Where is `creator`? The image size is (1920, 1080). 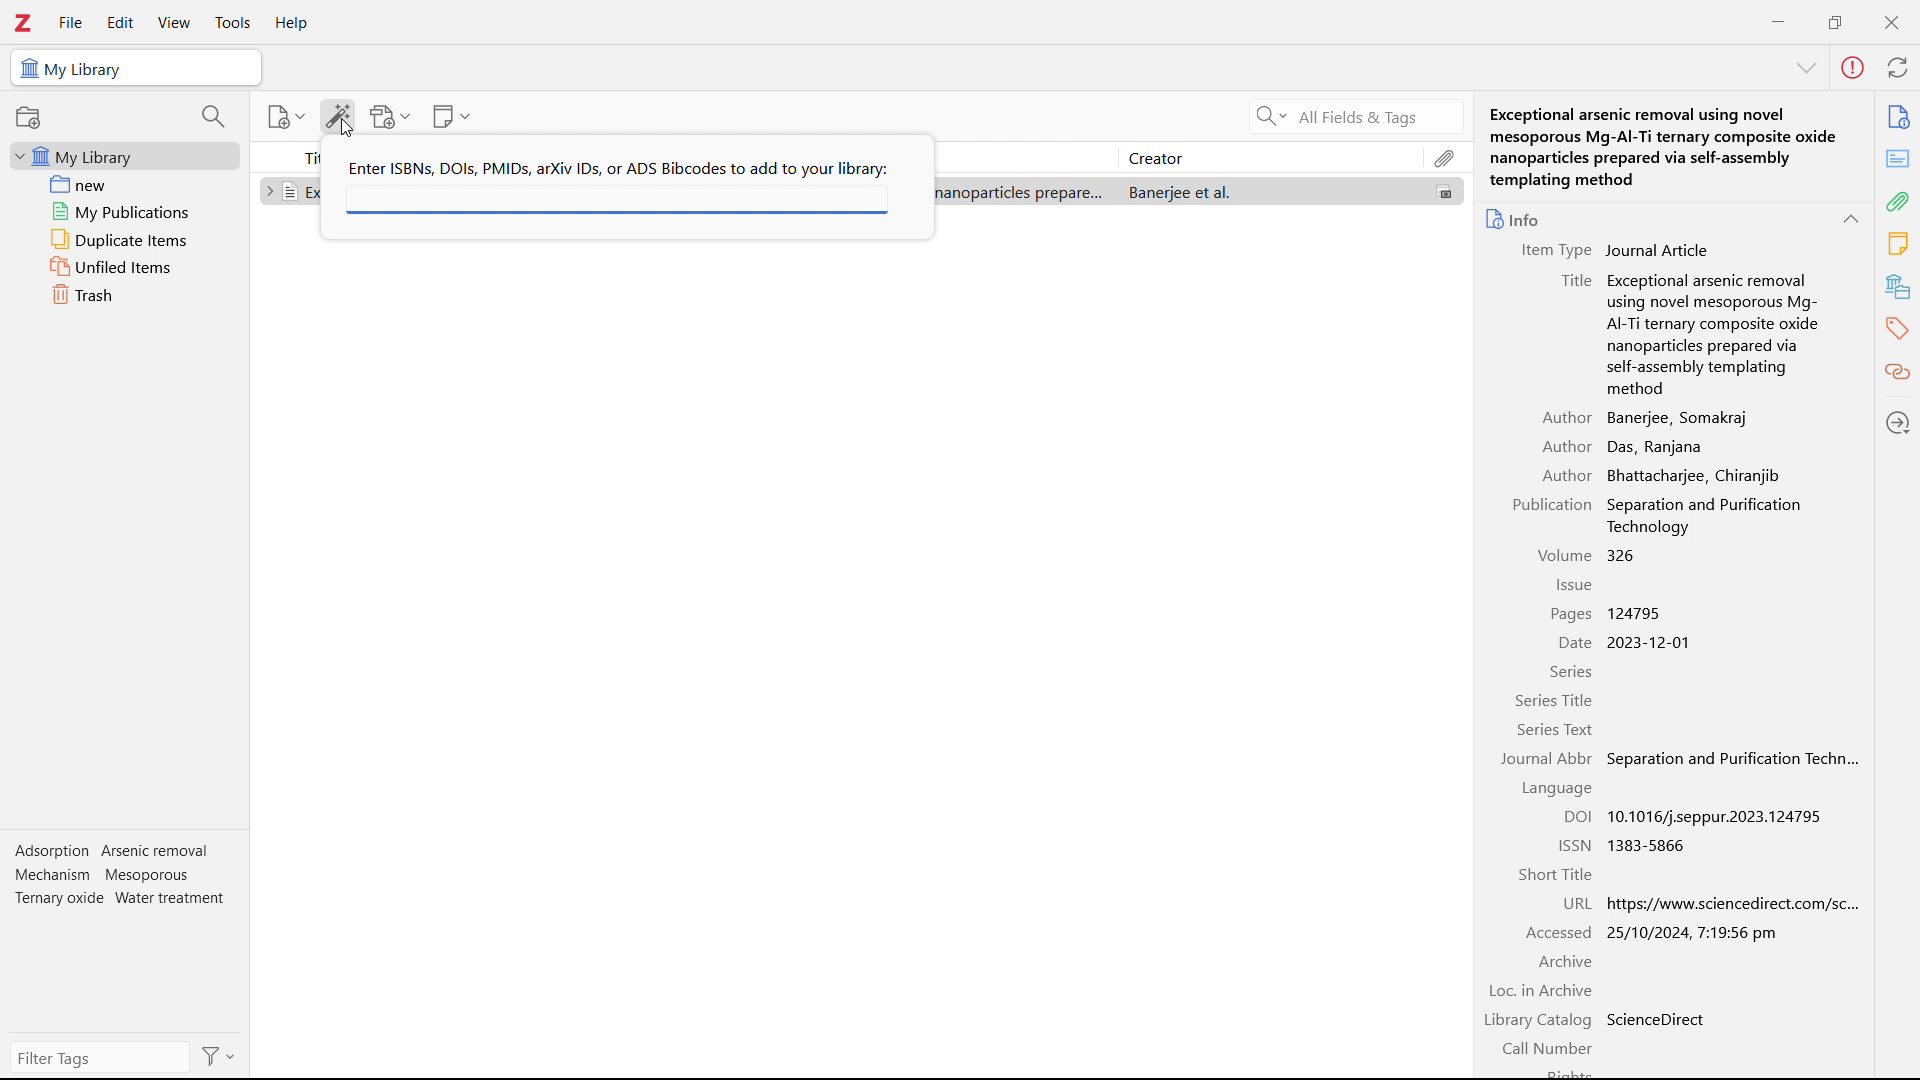 creator is located at coordinates (1269, 157).